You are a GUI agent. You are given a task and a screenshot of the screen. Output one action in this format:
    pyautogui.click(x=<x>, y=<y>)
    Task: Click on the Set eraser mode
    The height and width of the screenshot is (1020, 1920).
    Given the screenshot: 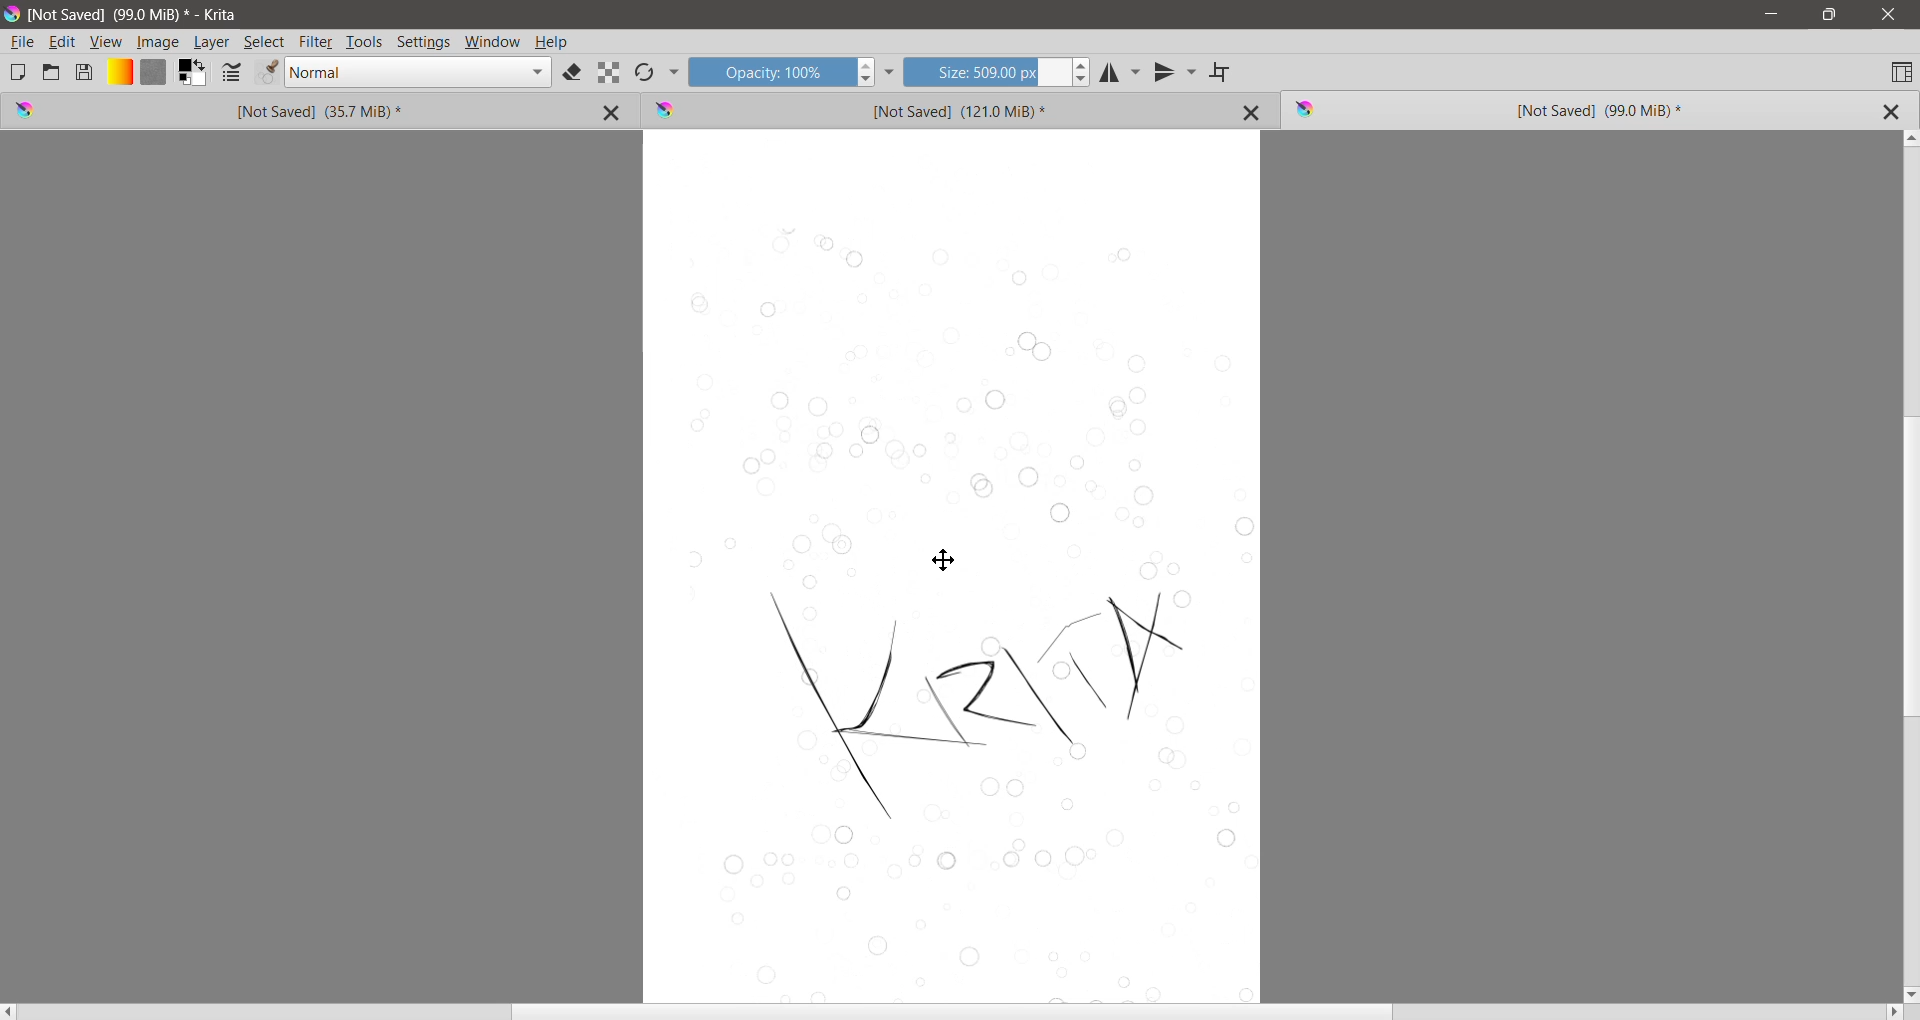 What is the action you would take?
    pyautogui.click(x=574, y=74)
    